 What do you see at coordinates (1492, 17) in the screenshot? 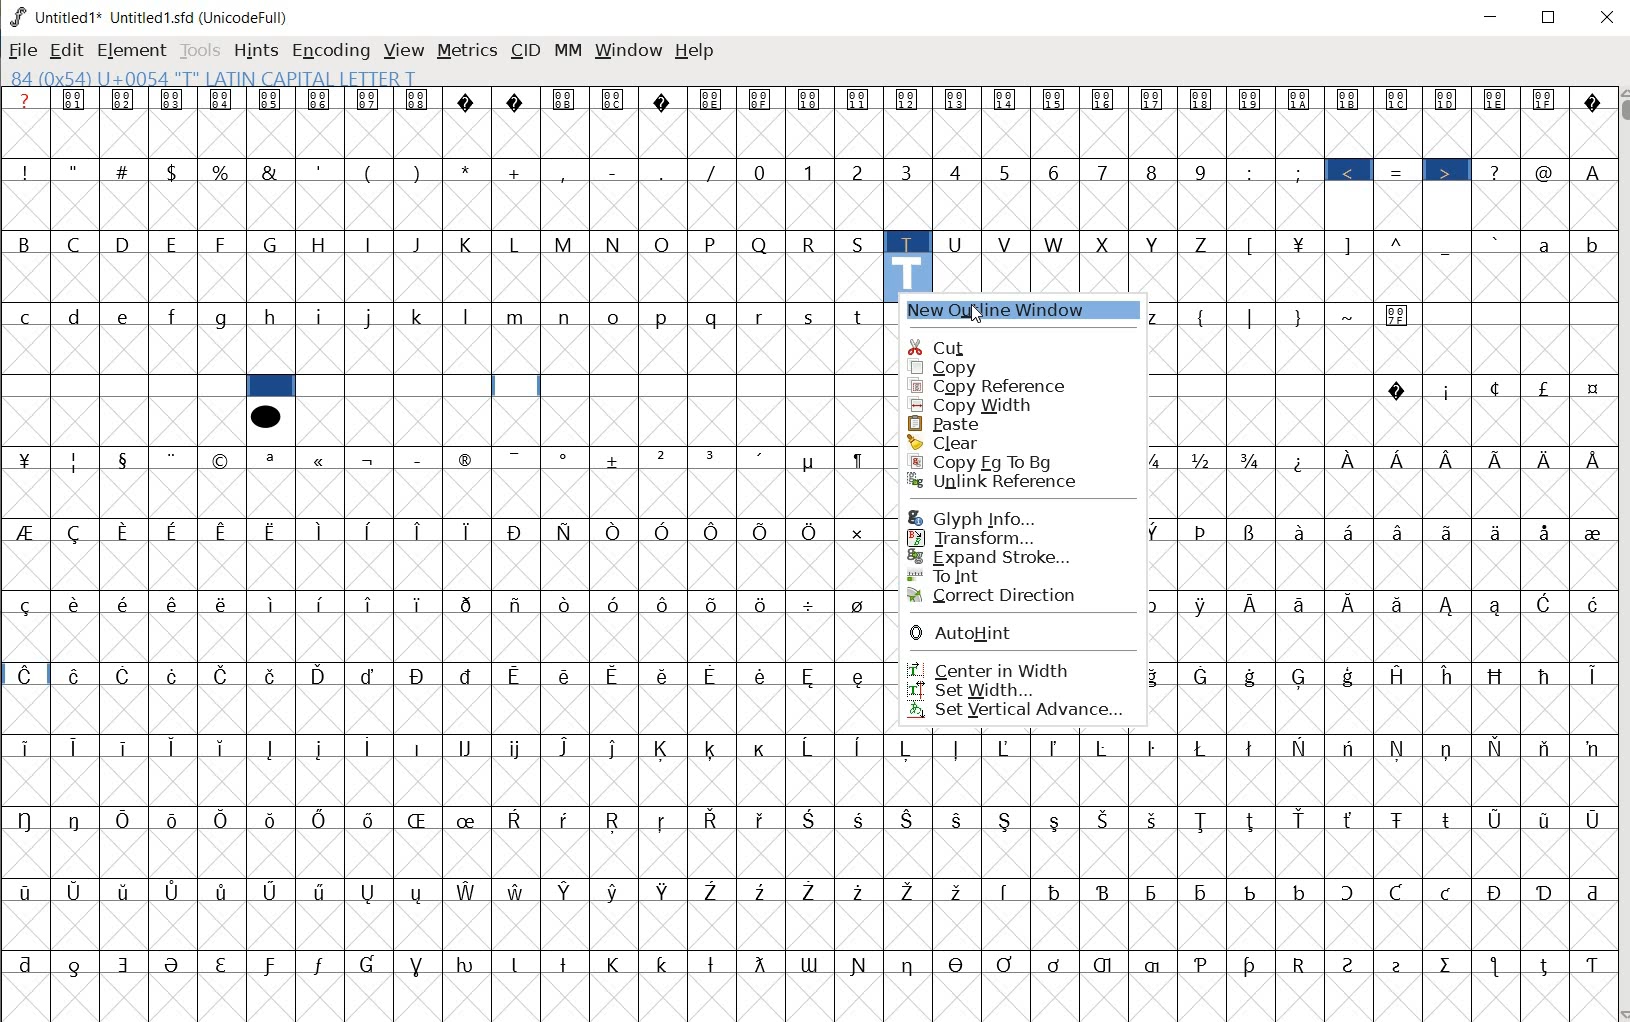
I see `minimize` at bounding box center [1492, 17].